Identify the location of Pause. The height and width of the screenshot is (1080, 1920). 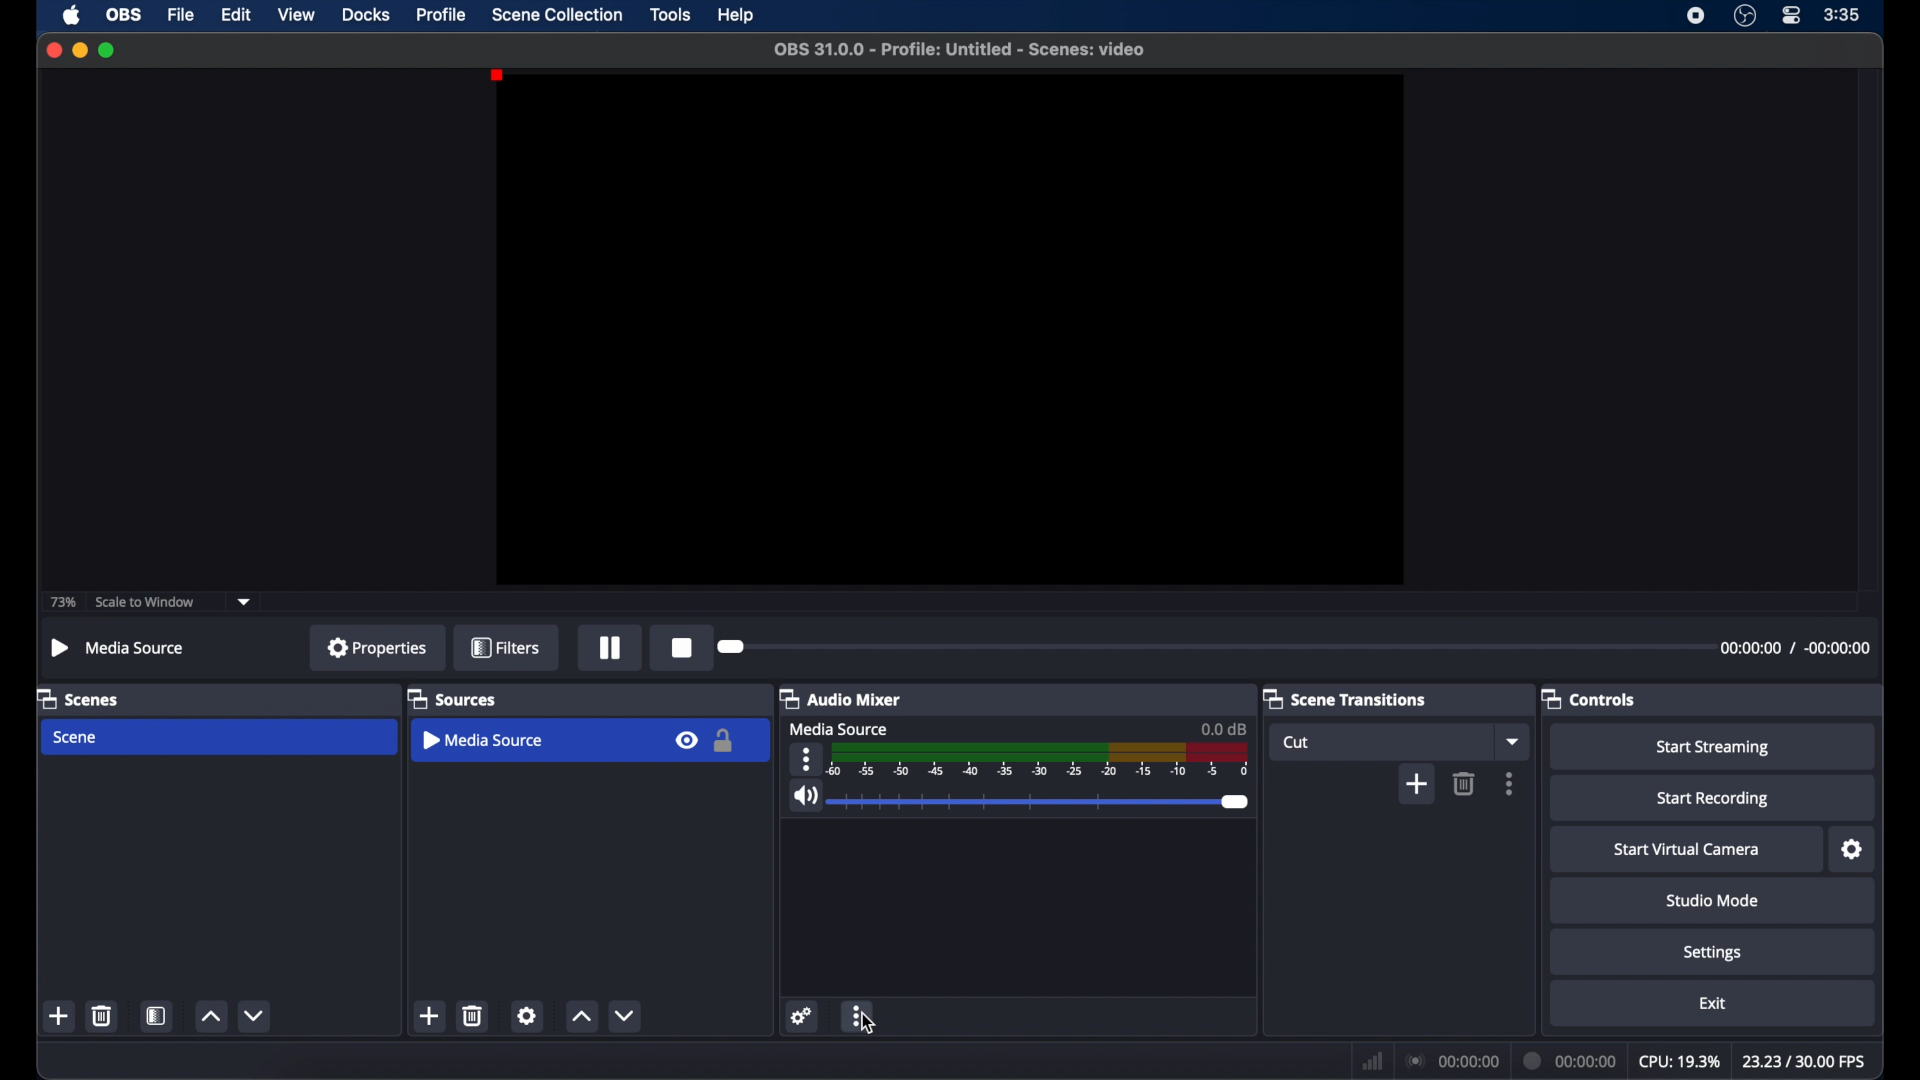
(606, 649).